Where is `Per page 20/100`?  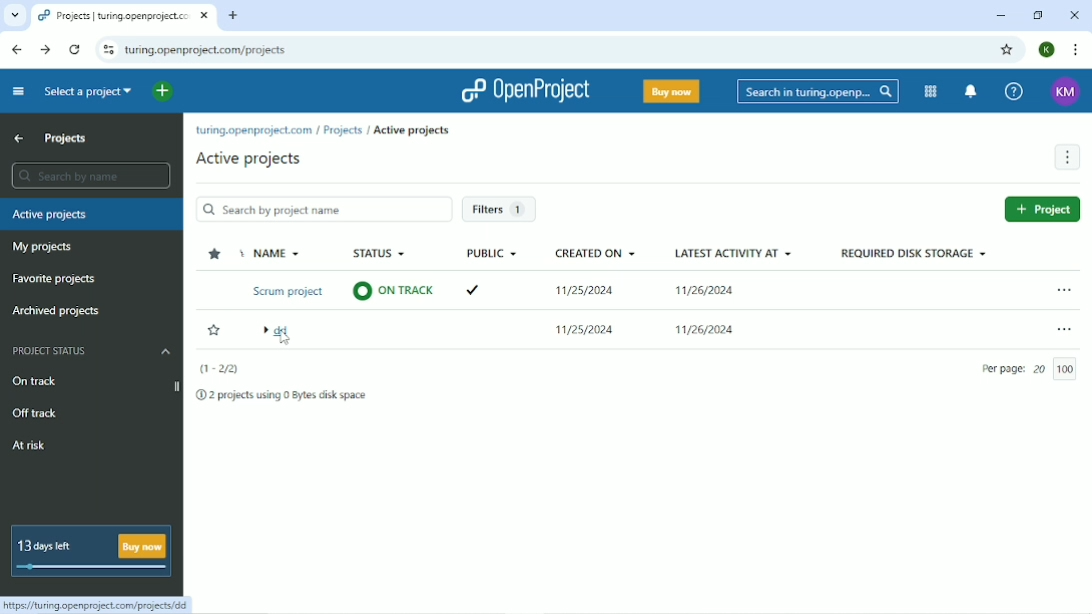
Per page 20/100 is located at coordinates (1032, 366).